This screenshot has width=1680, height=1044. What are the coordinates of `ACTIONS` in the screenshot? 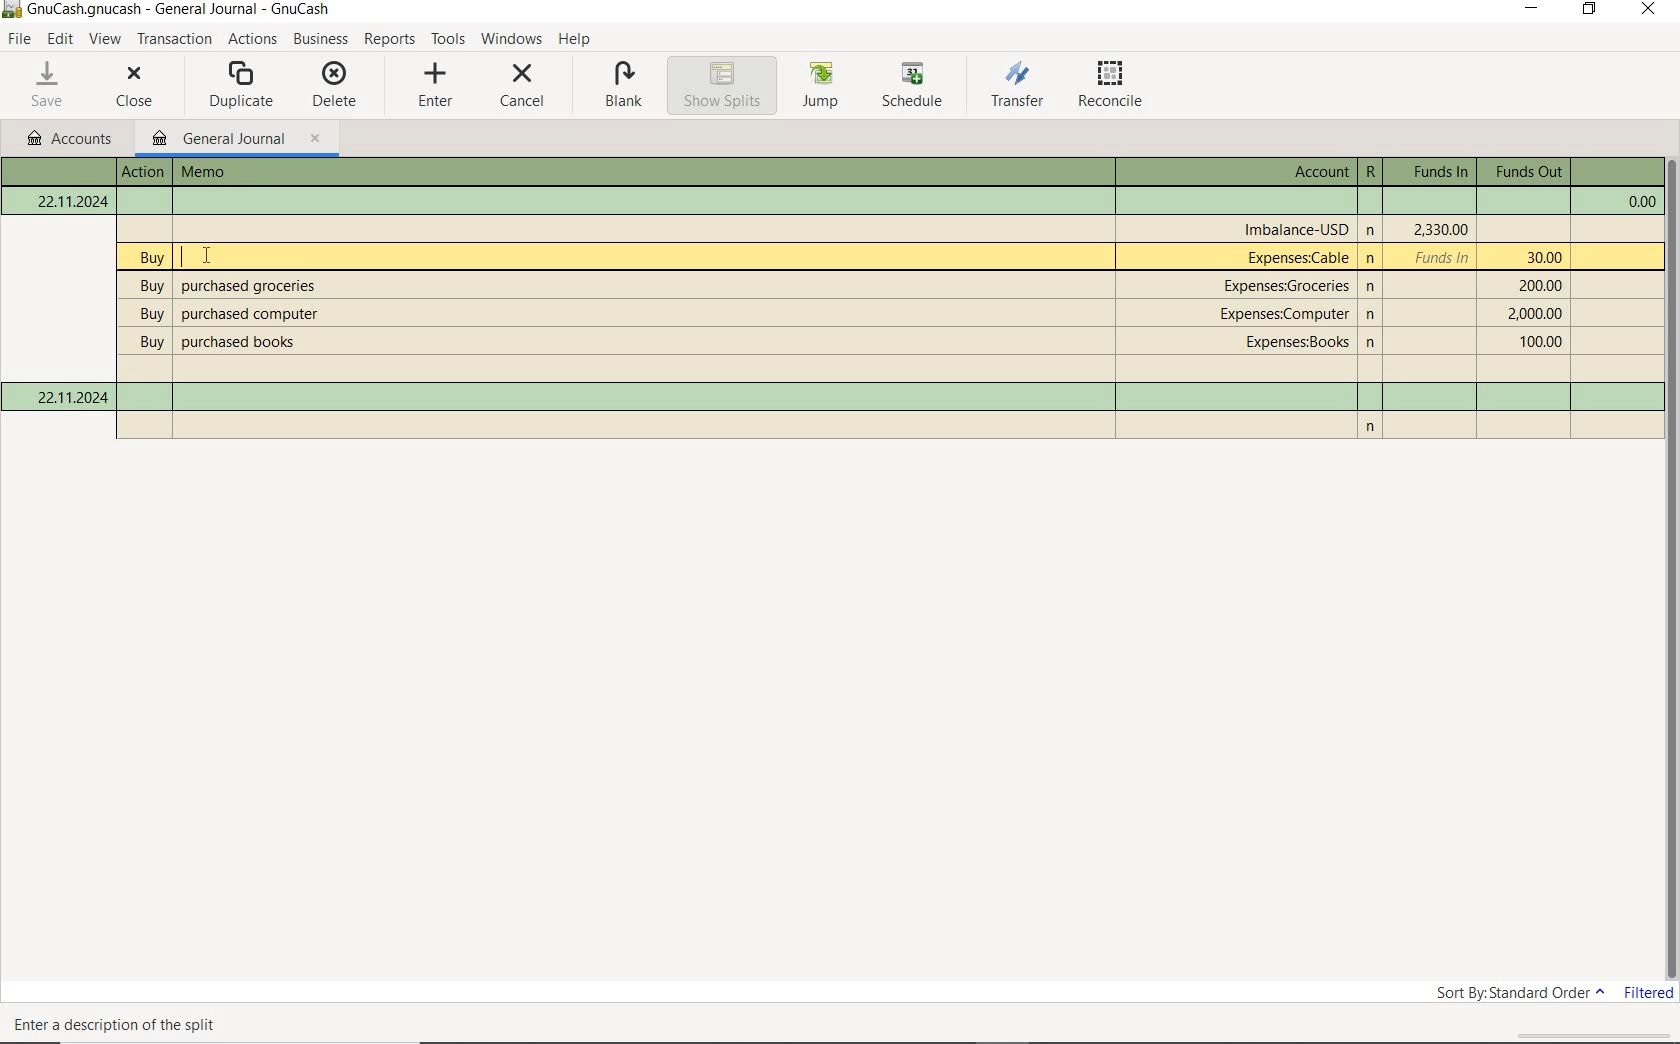 It's located at (253, 38).